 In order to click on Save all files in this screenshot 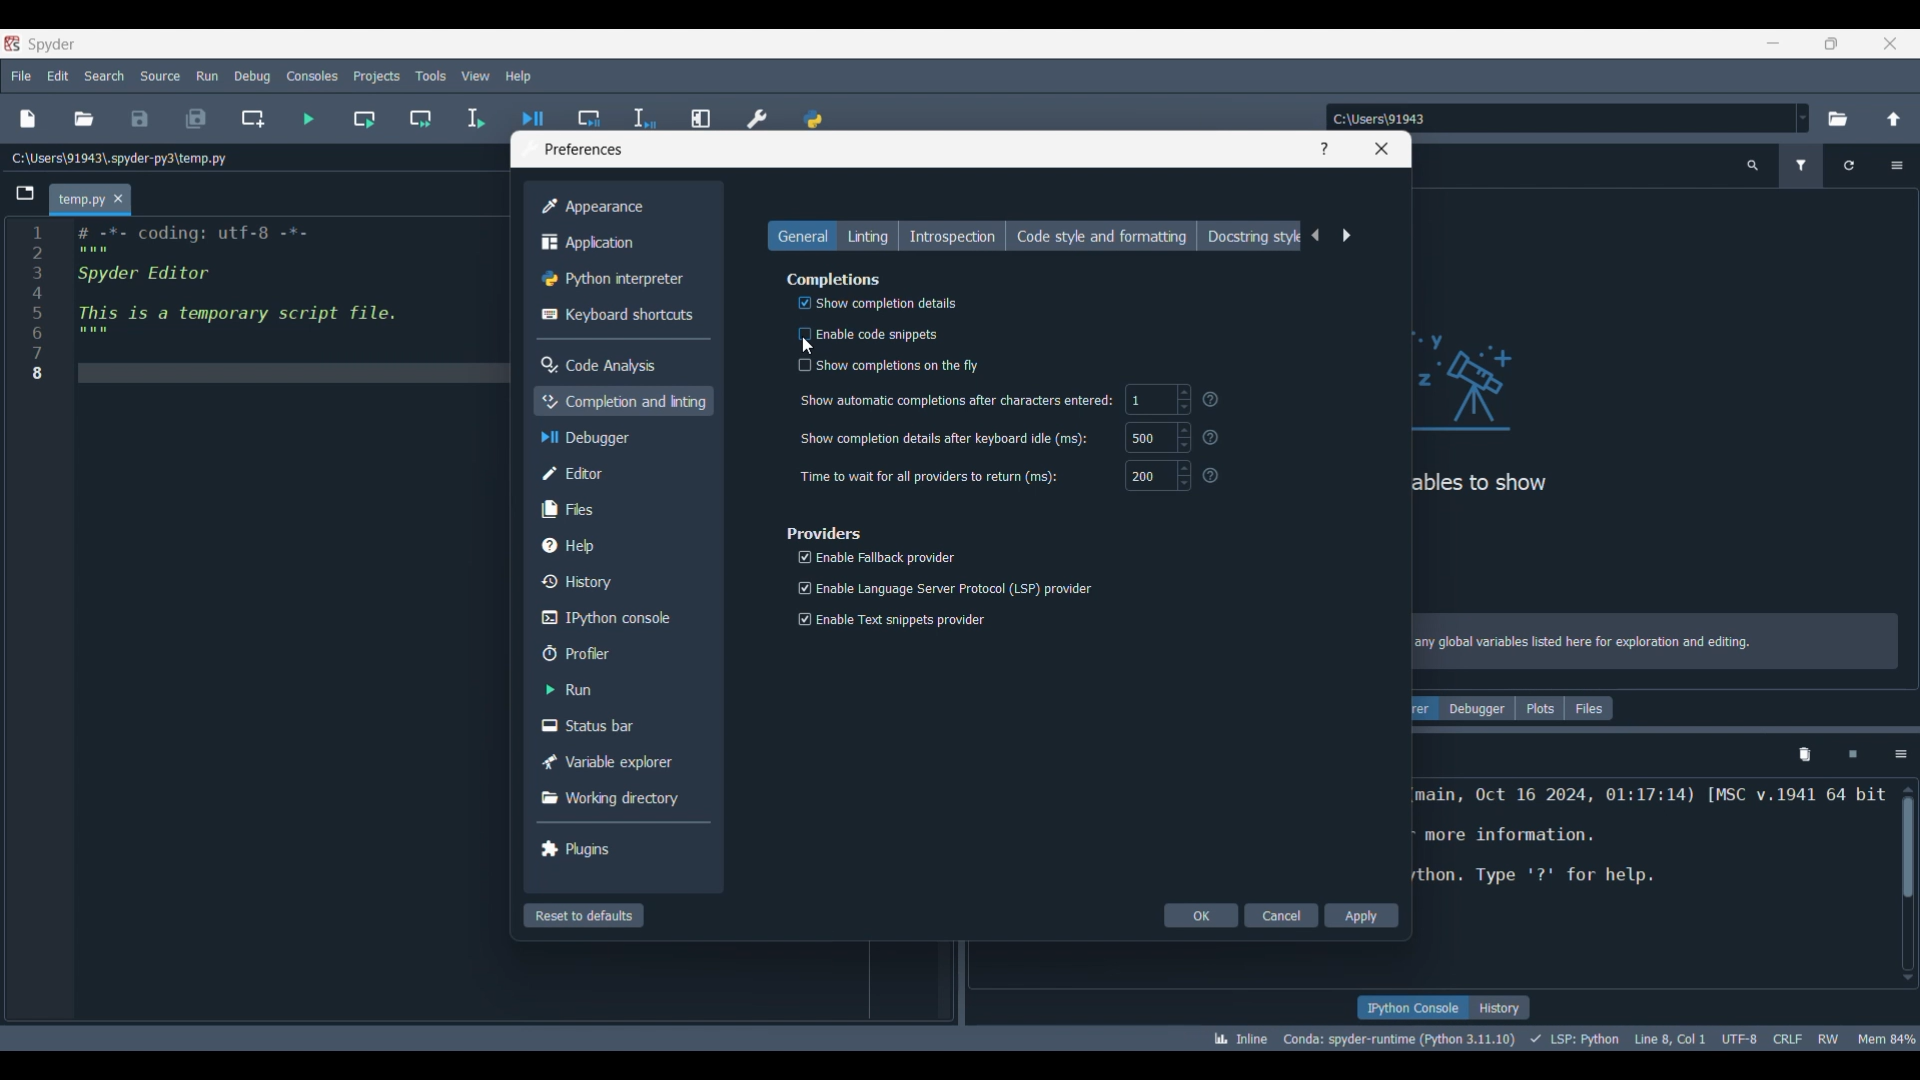, I will do `click(196, 119)`.